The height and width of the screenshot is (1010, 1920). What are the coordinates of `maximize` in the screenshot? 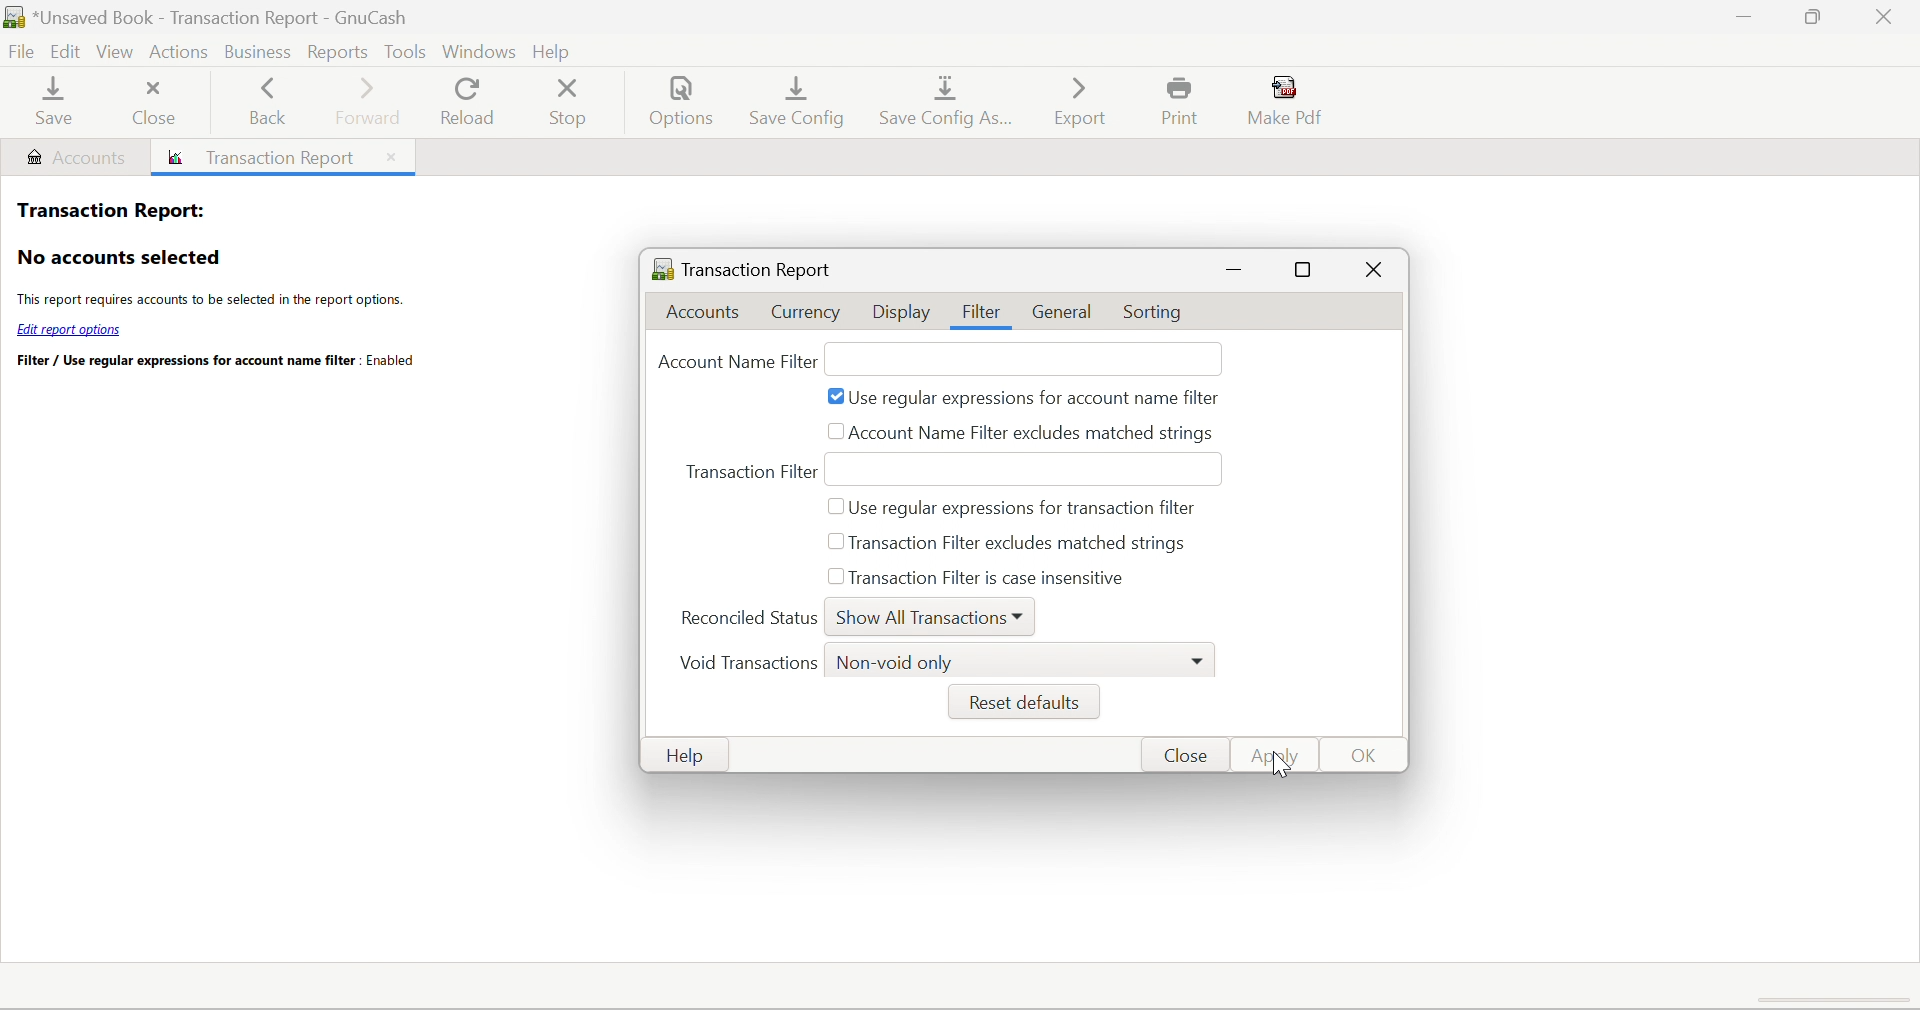 It's located at (1307, 272).